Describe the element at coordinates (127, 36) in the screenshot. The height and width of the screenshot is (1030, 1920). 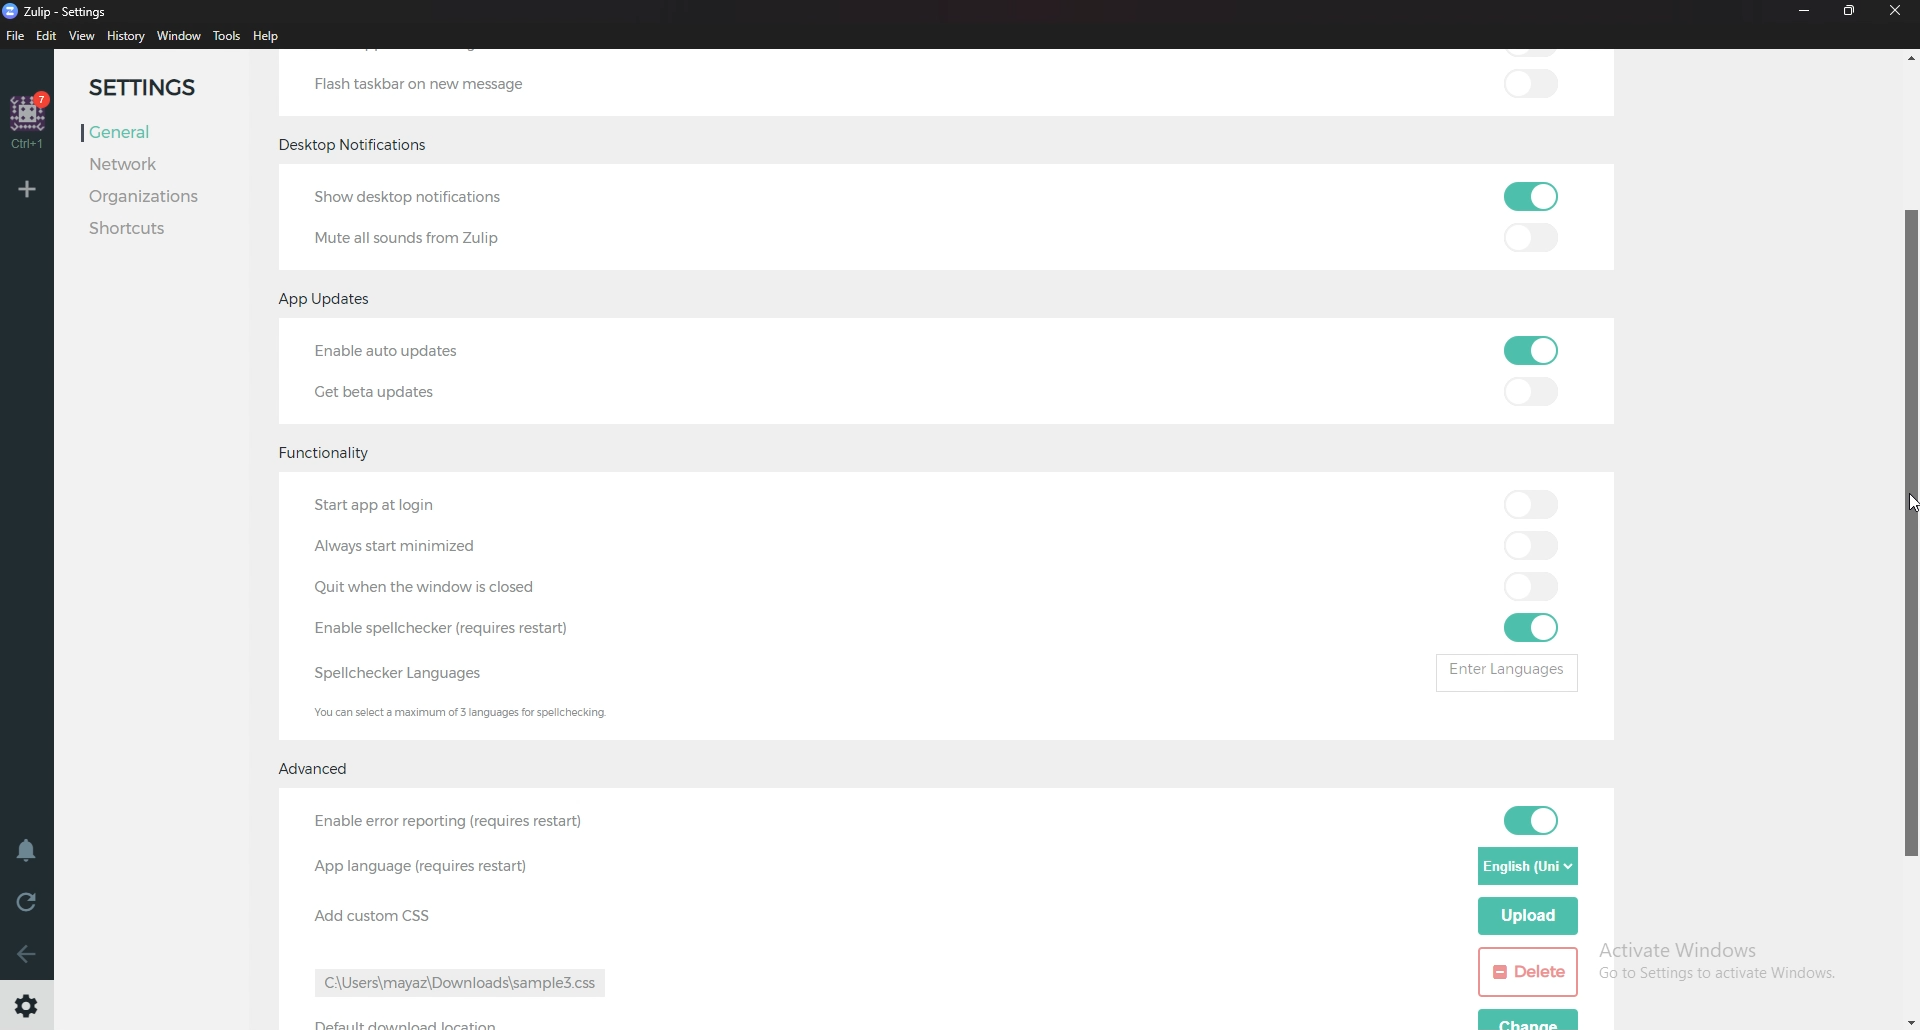
I see `History` at that location.